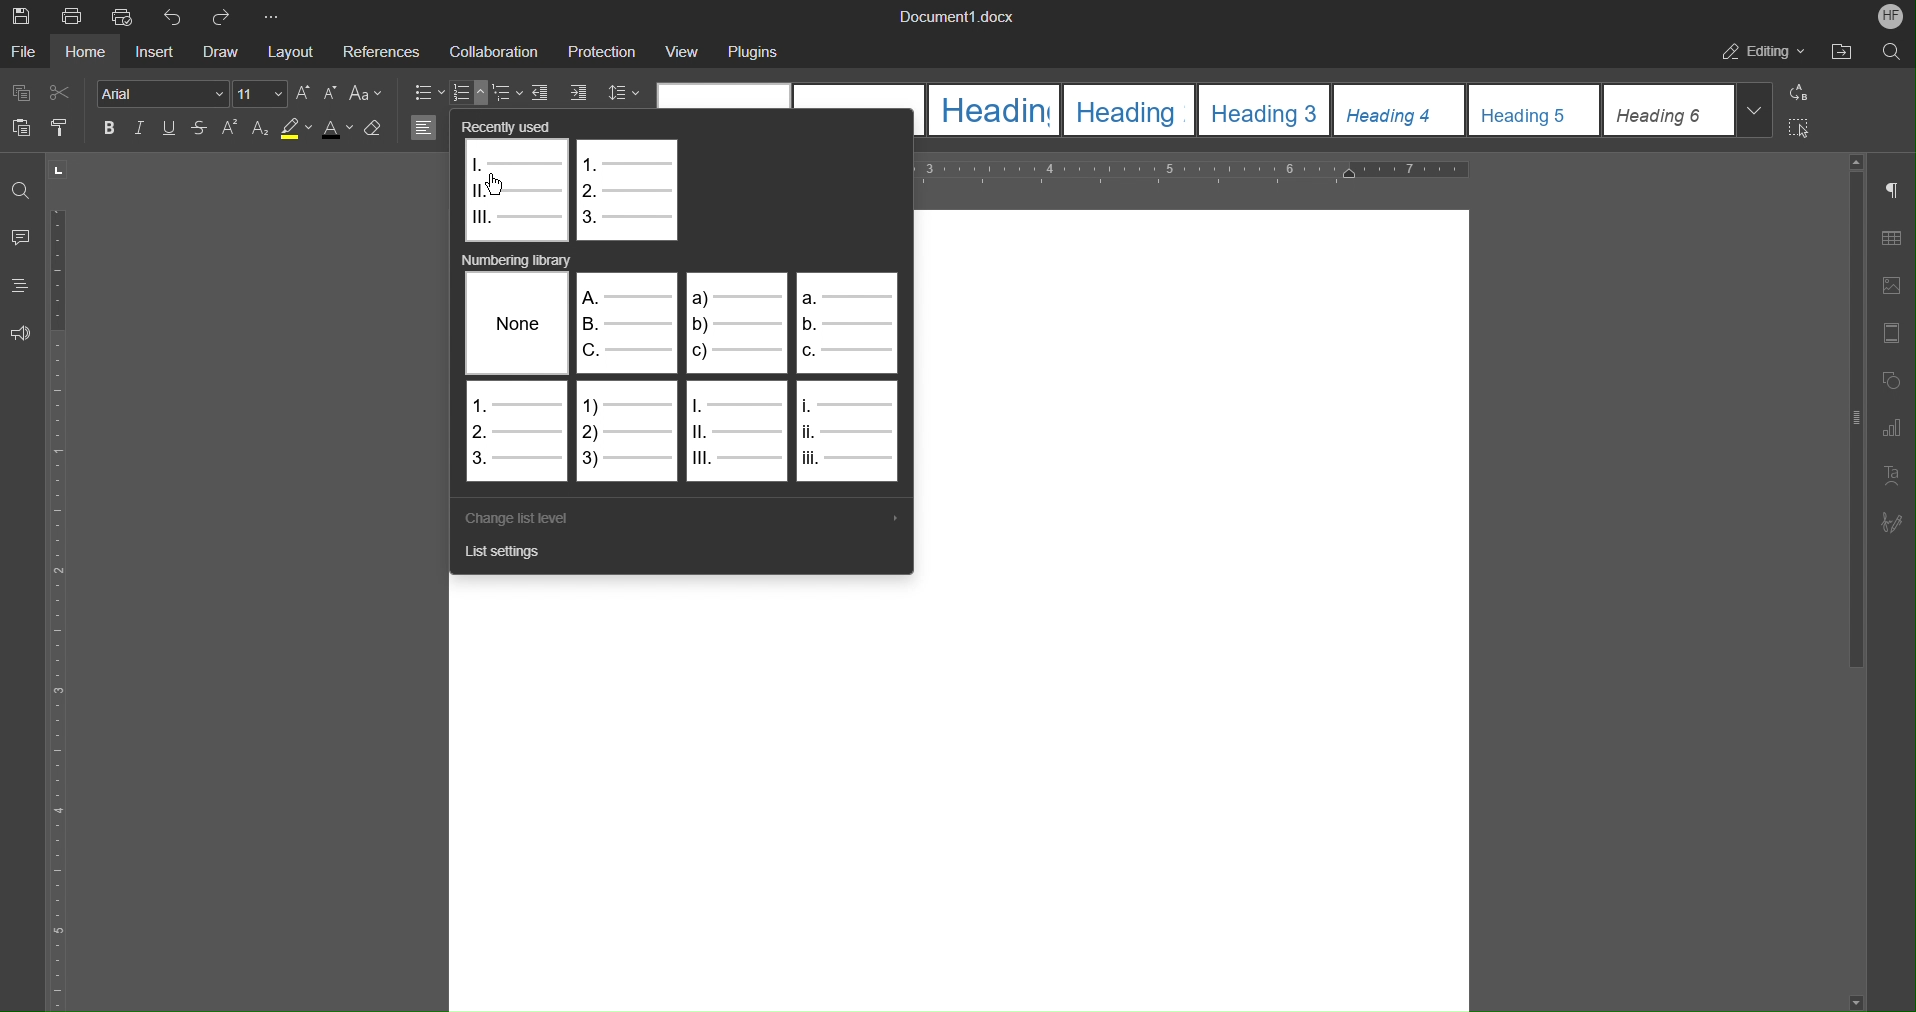  What do you see at coordinates (1891, 523) in the screenshot?
I see `Signature` at bounding box center [1891, 523].